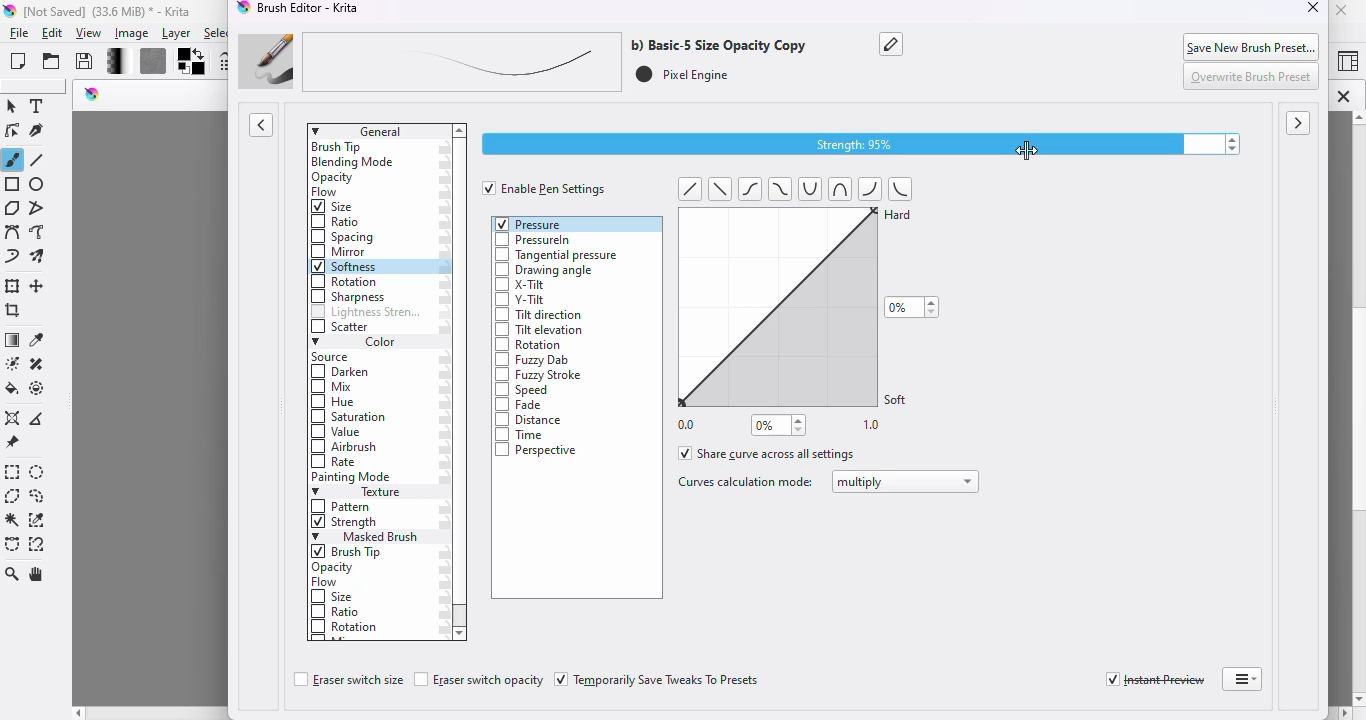  What do you see at coordinates (341, 328) in the screenshot?
I see `scatter` at bounding box center [341, 328].